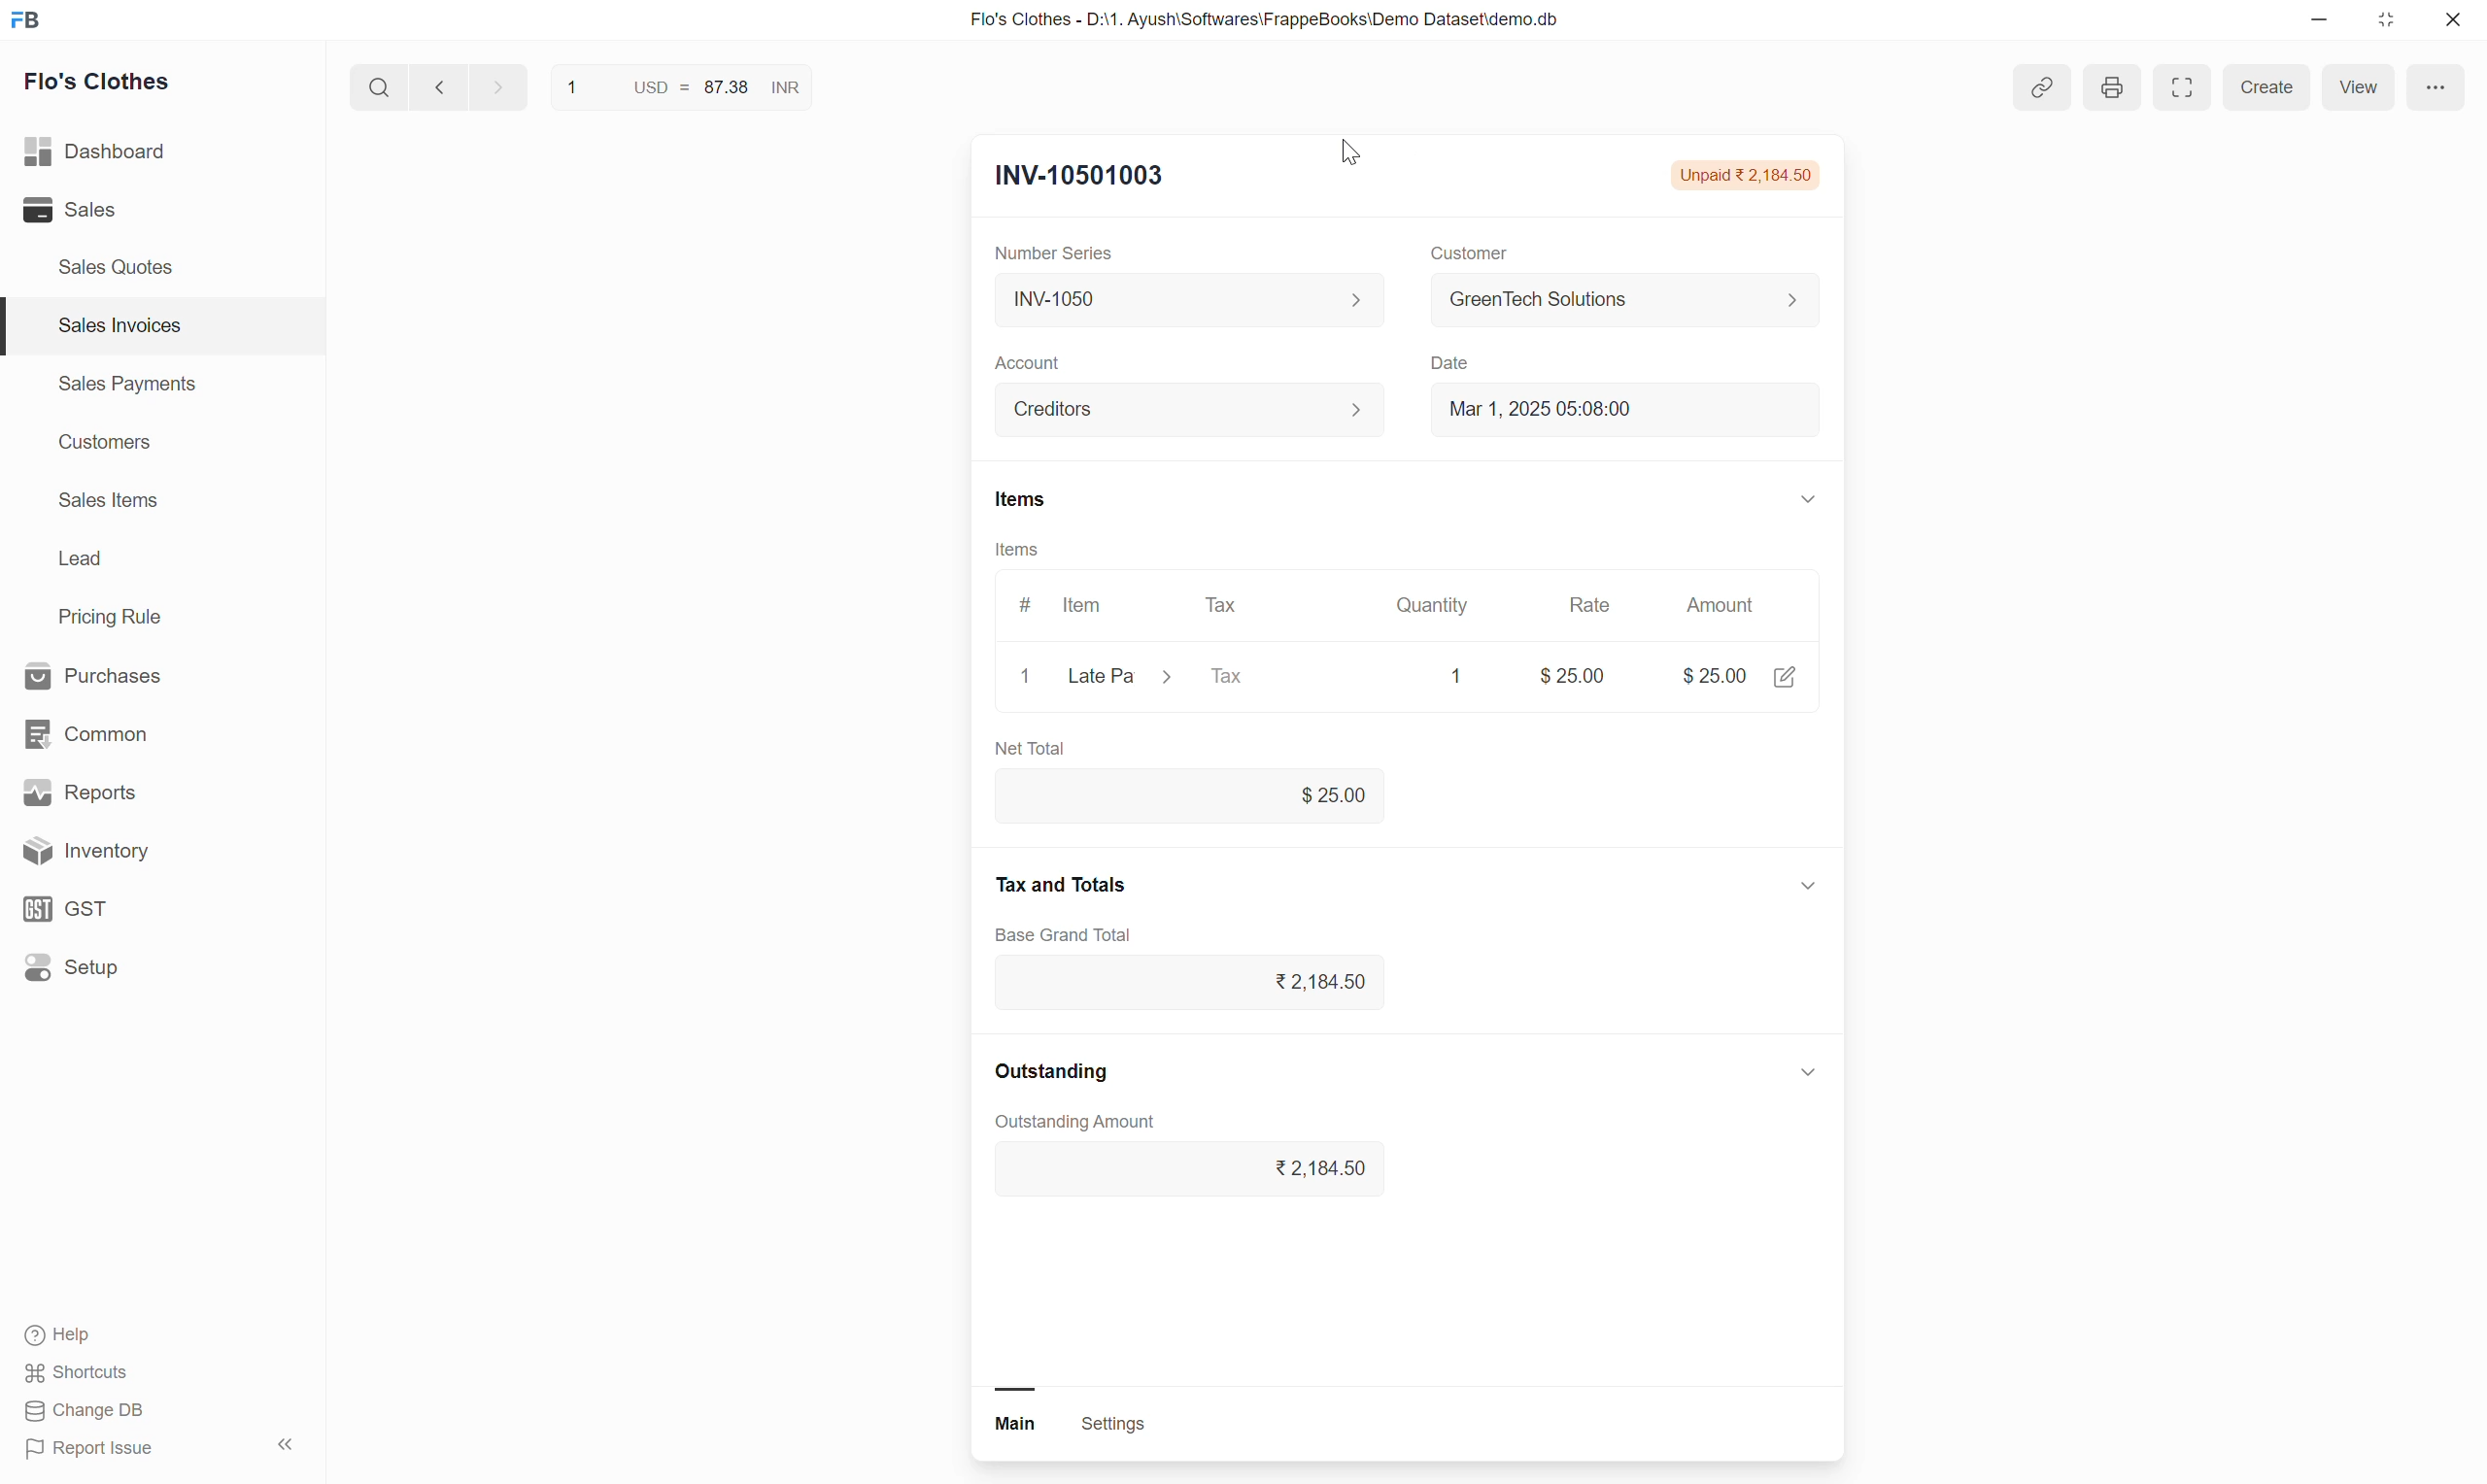 This screenshot has height=1484, width=2487. Describe the element at coordinates (116, 325) in the screenshot. I see `Sales Invoices` at that location.